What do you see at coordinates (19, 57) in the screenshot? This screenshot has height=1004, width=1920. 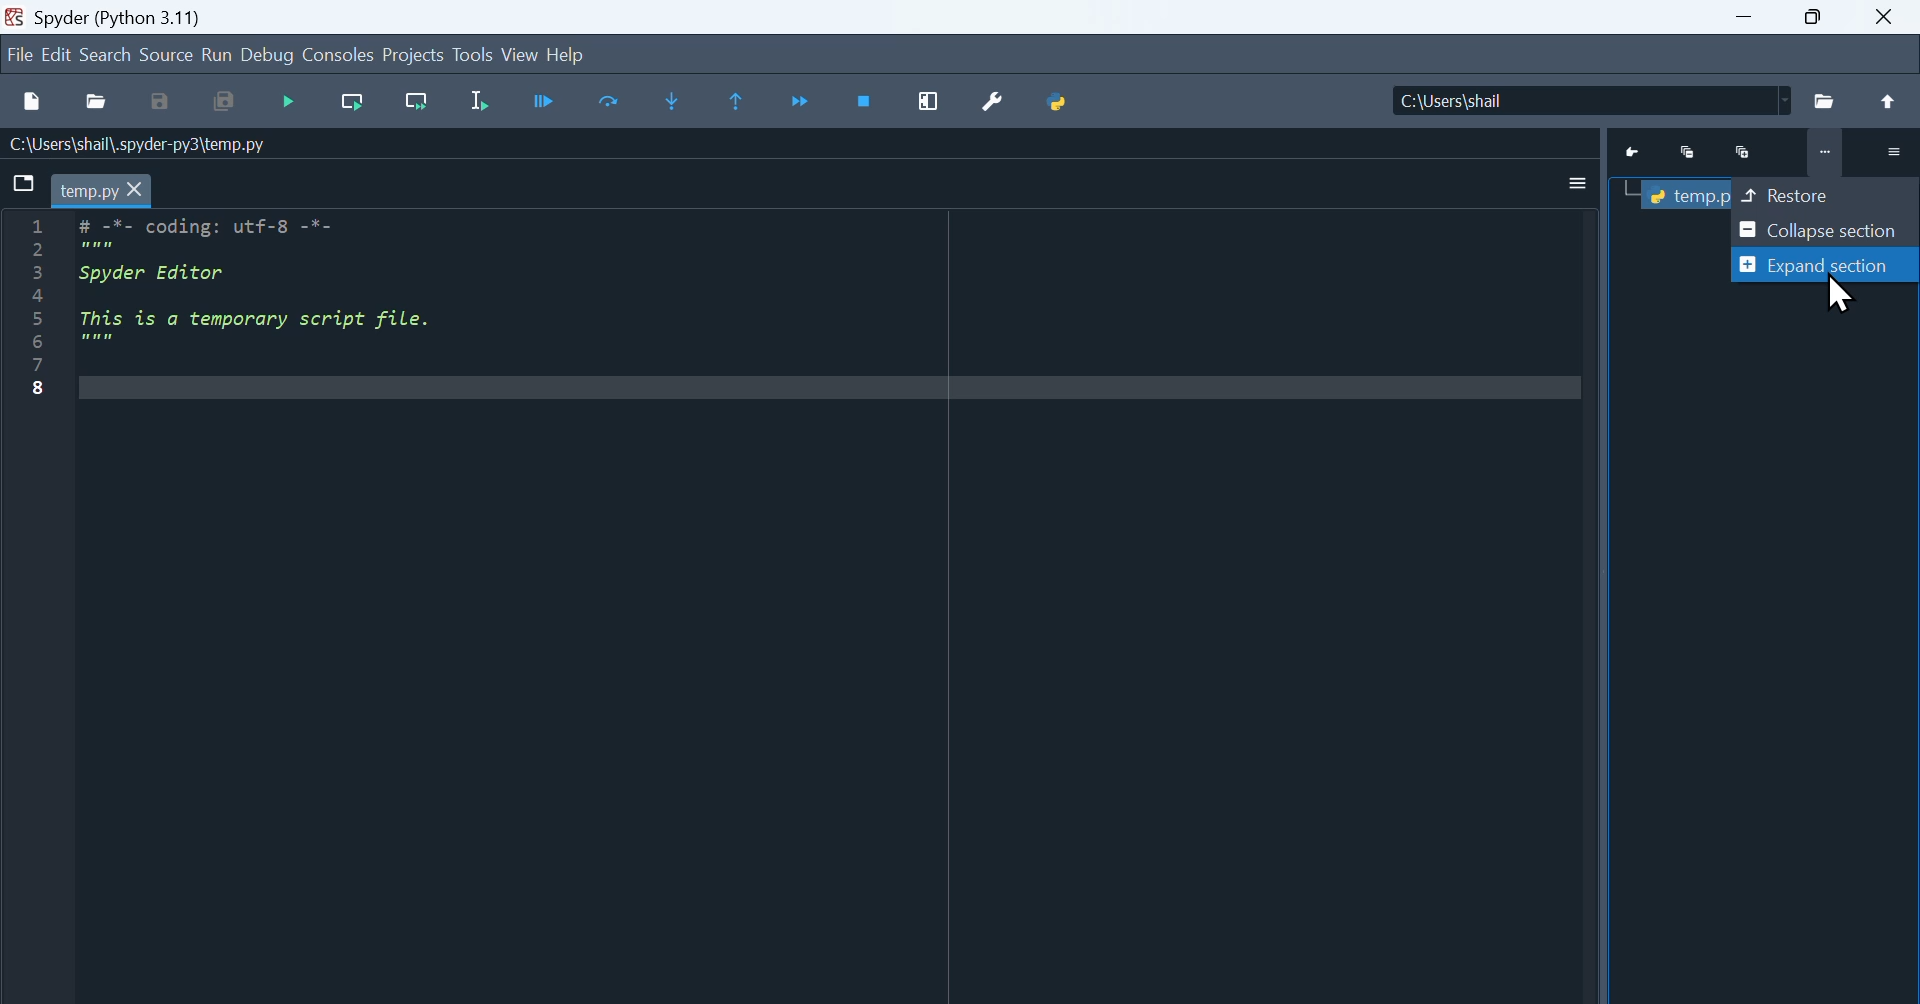 I see `file` at bounding box center [19, 57].